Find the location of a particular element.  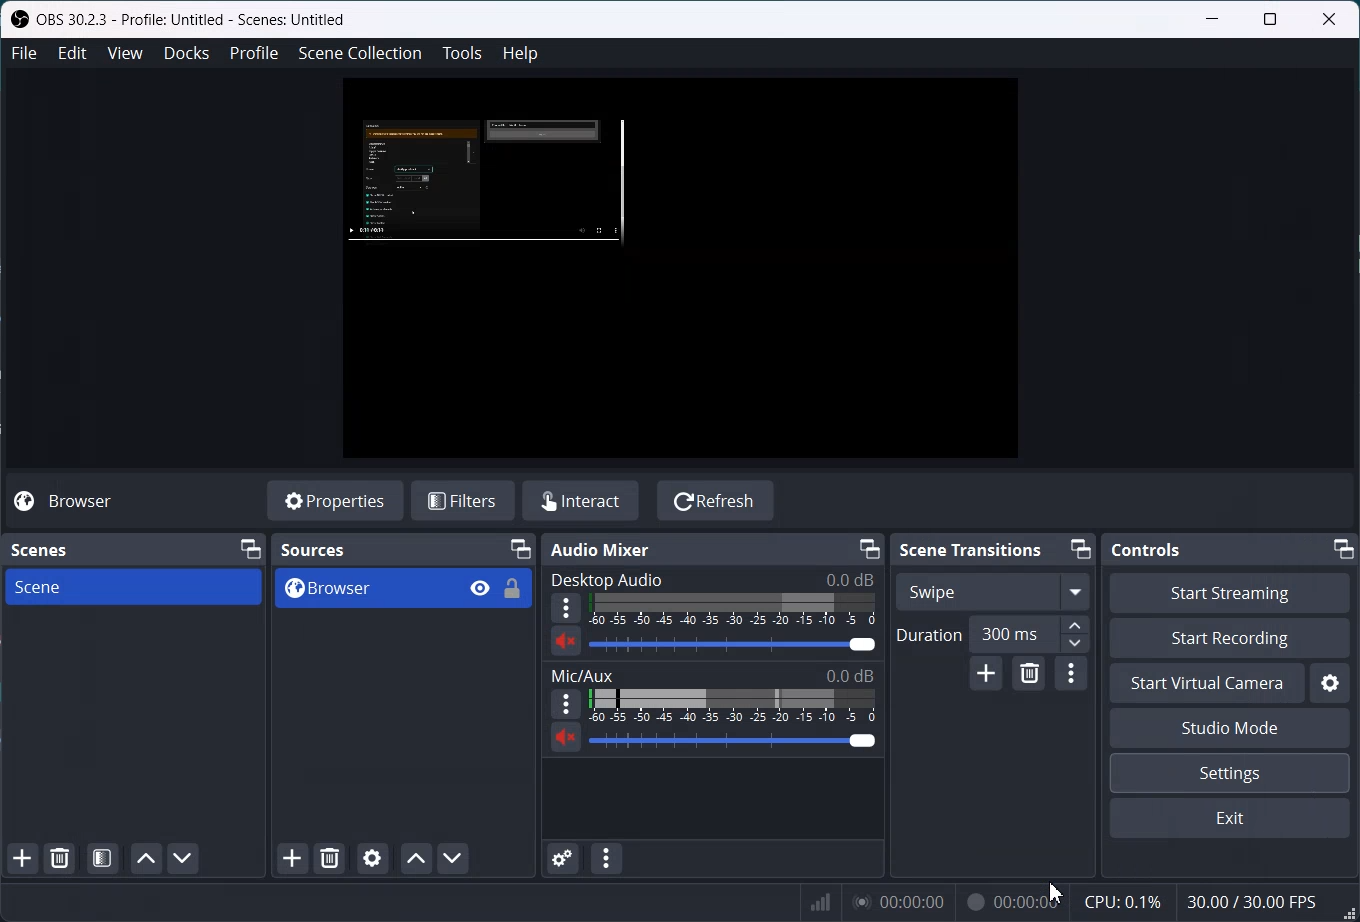

Transition Properties is located at coordinates (1071, 675).